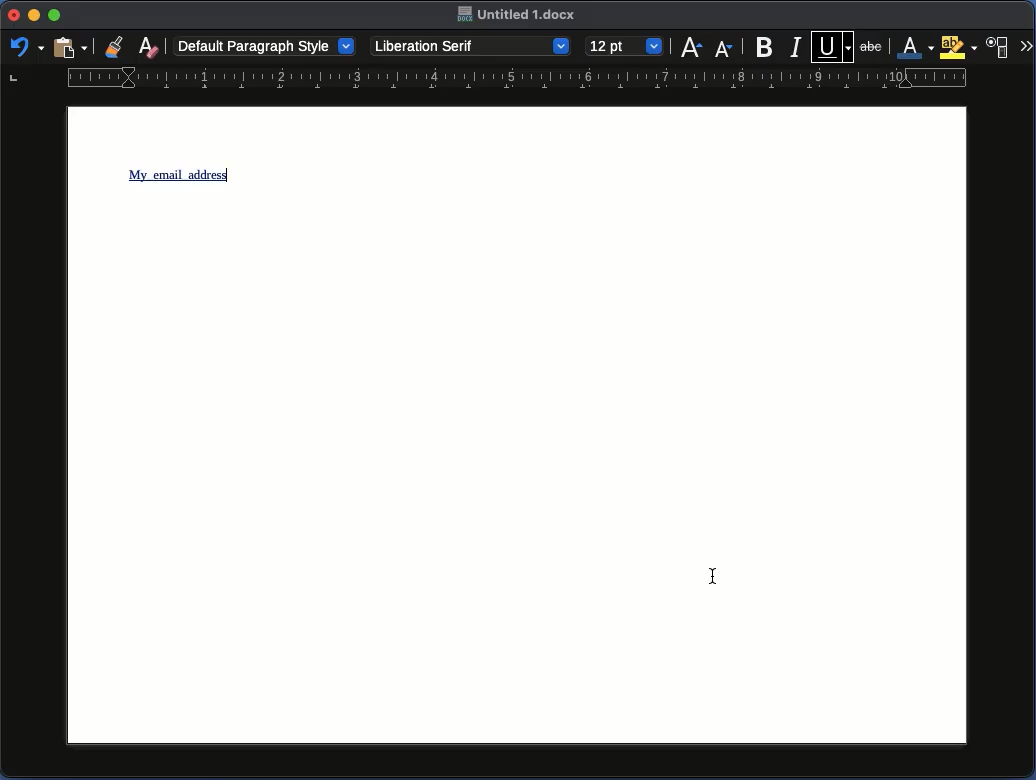 Image resolution: width=1036 pixels, height=780 pixels. Describe the element at coordinates (180, 175) in the screenshot. I see `My_email_address` at that location.